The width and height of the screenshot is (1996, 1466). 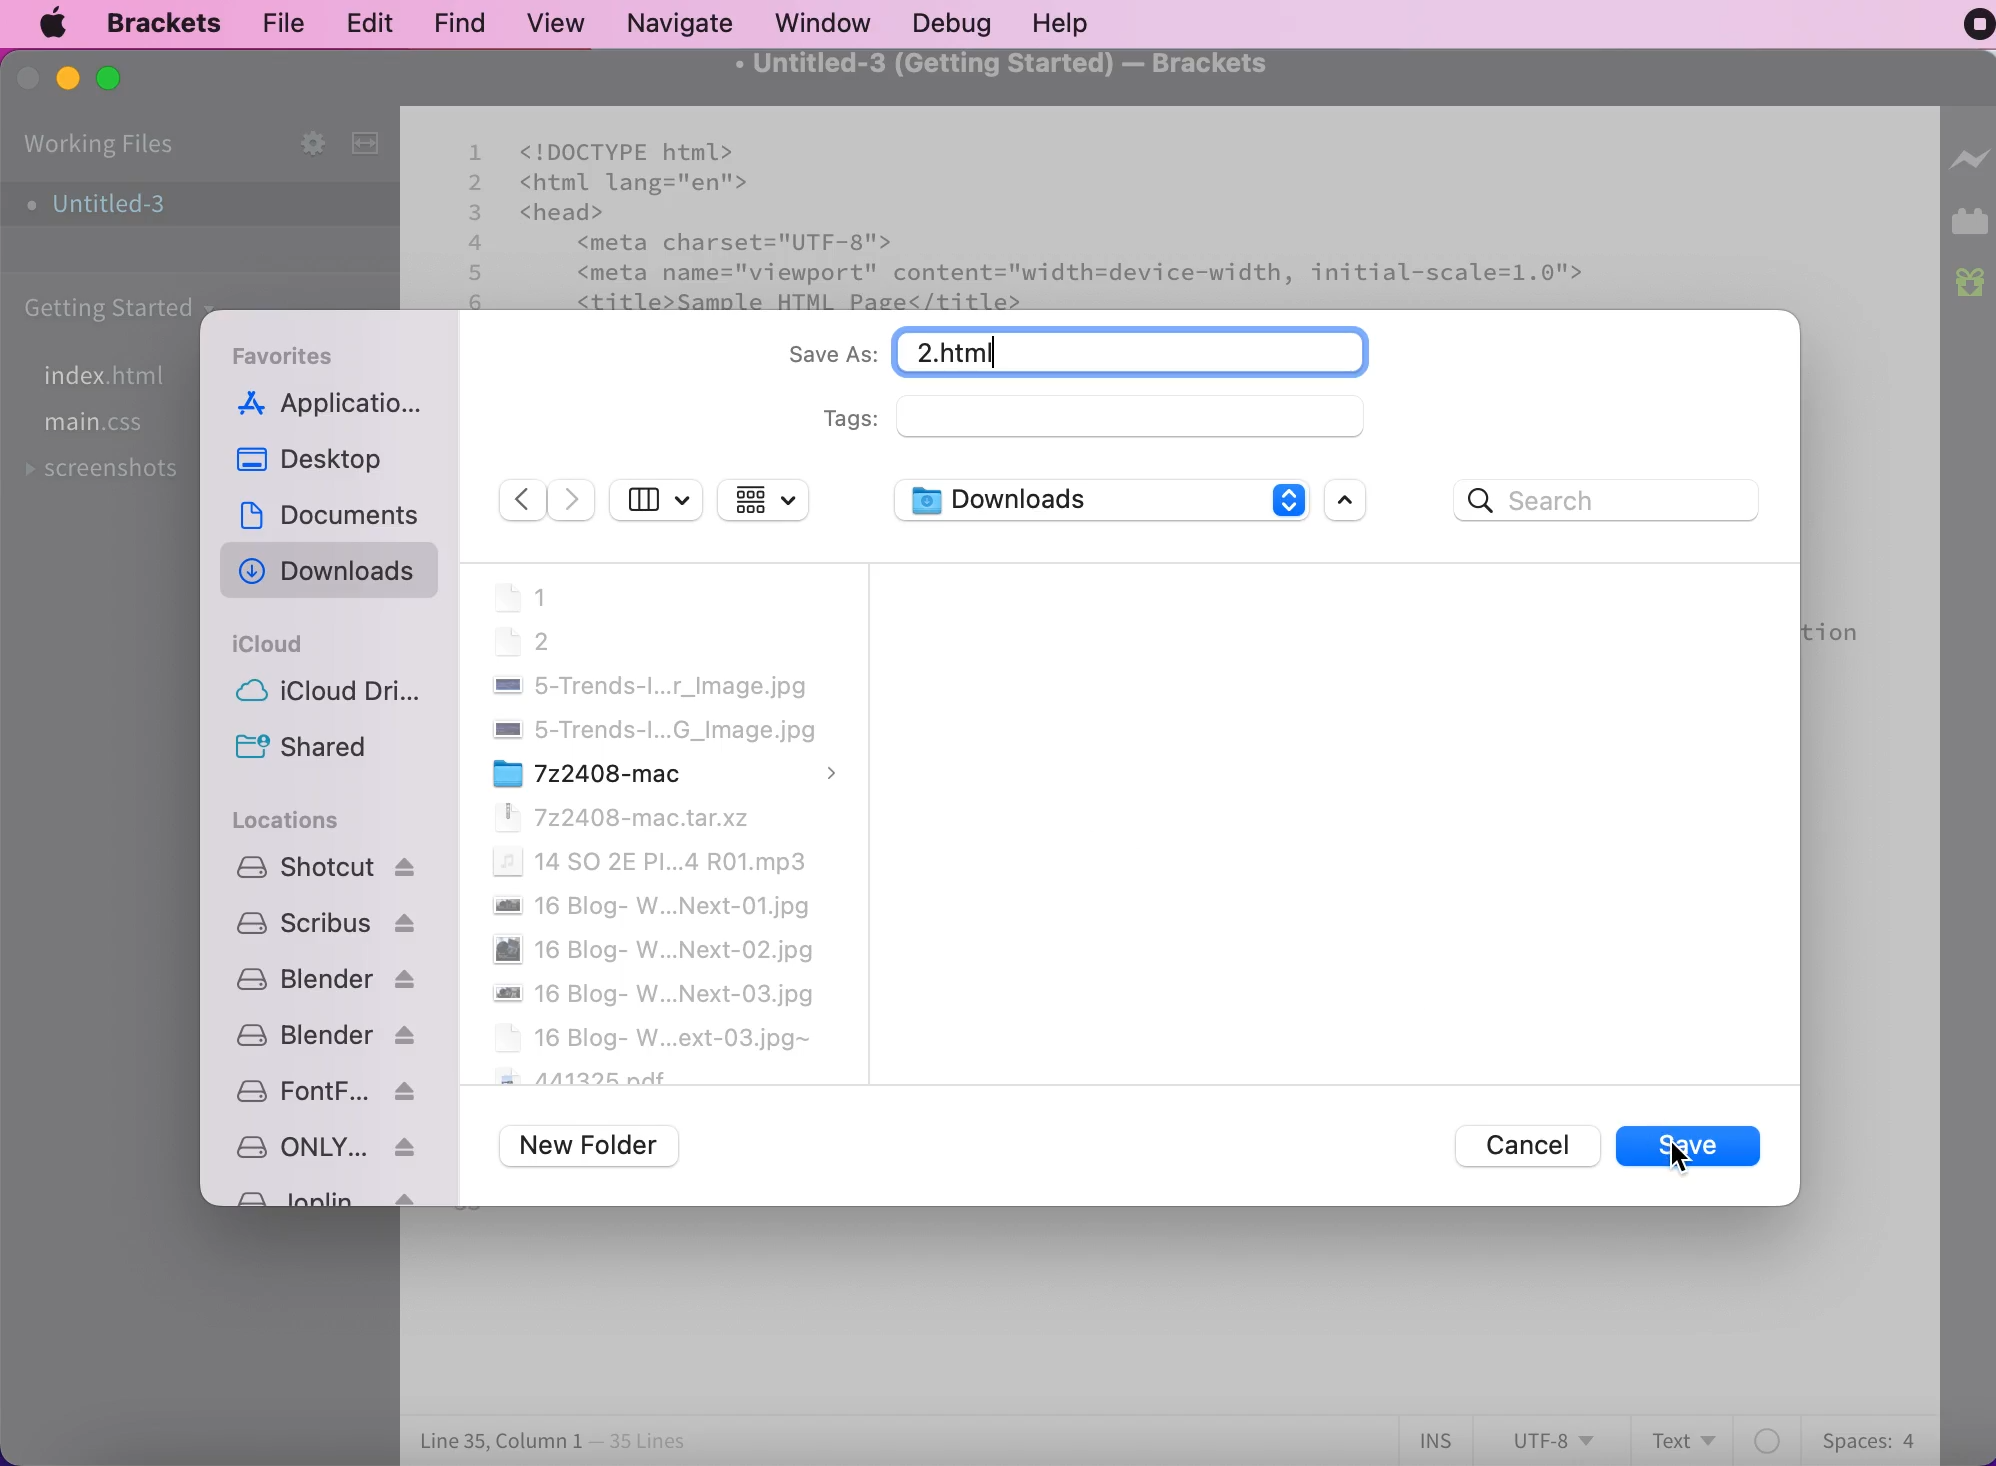 What do you see at coordinates (112, 467) in the screenshot?
I see `screenshots` at bounding box center [112, 467].